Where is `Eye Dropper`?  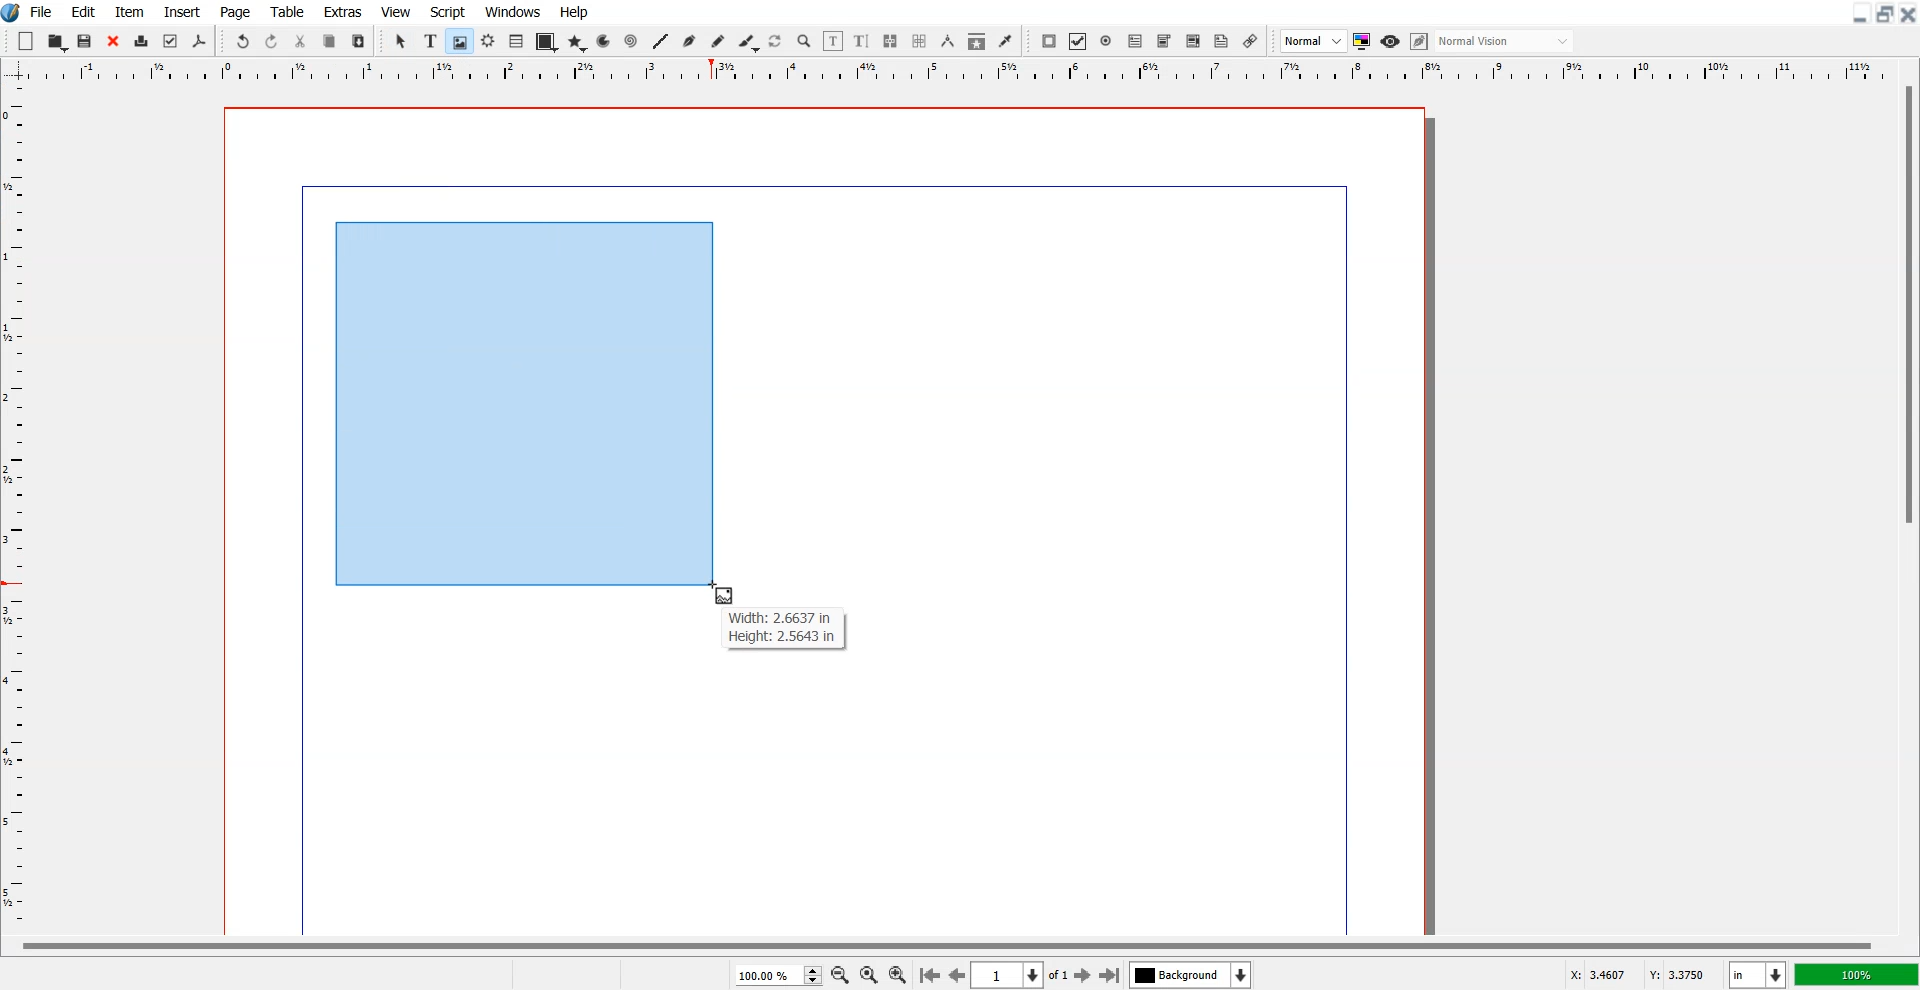
Eye Dropper is located at coordinates (1005, 41).